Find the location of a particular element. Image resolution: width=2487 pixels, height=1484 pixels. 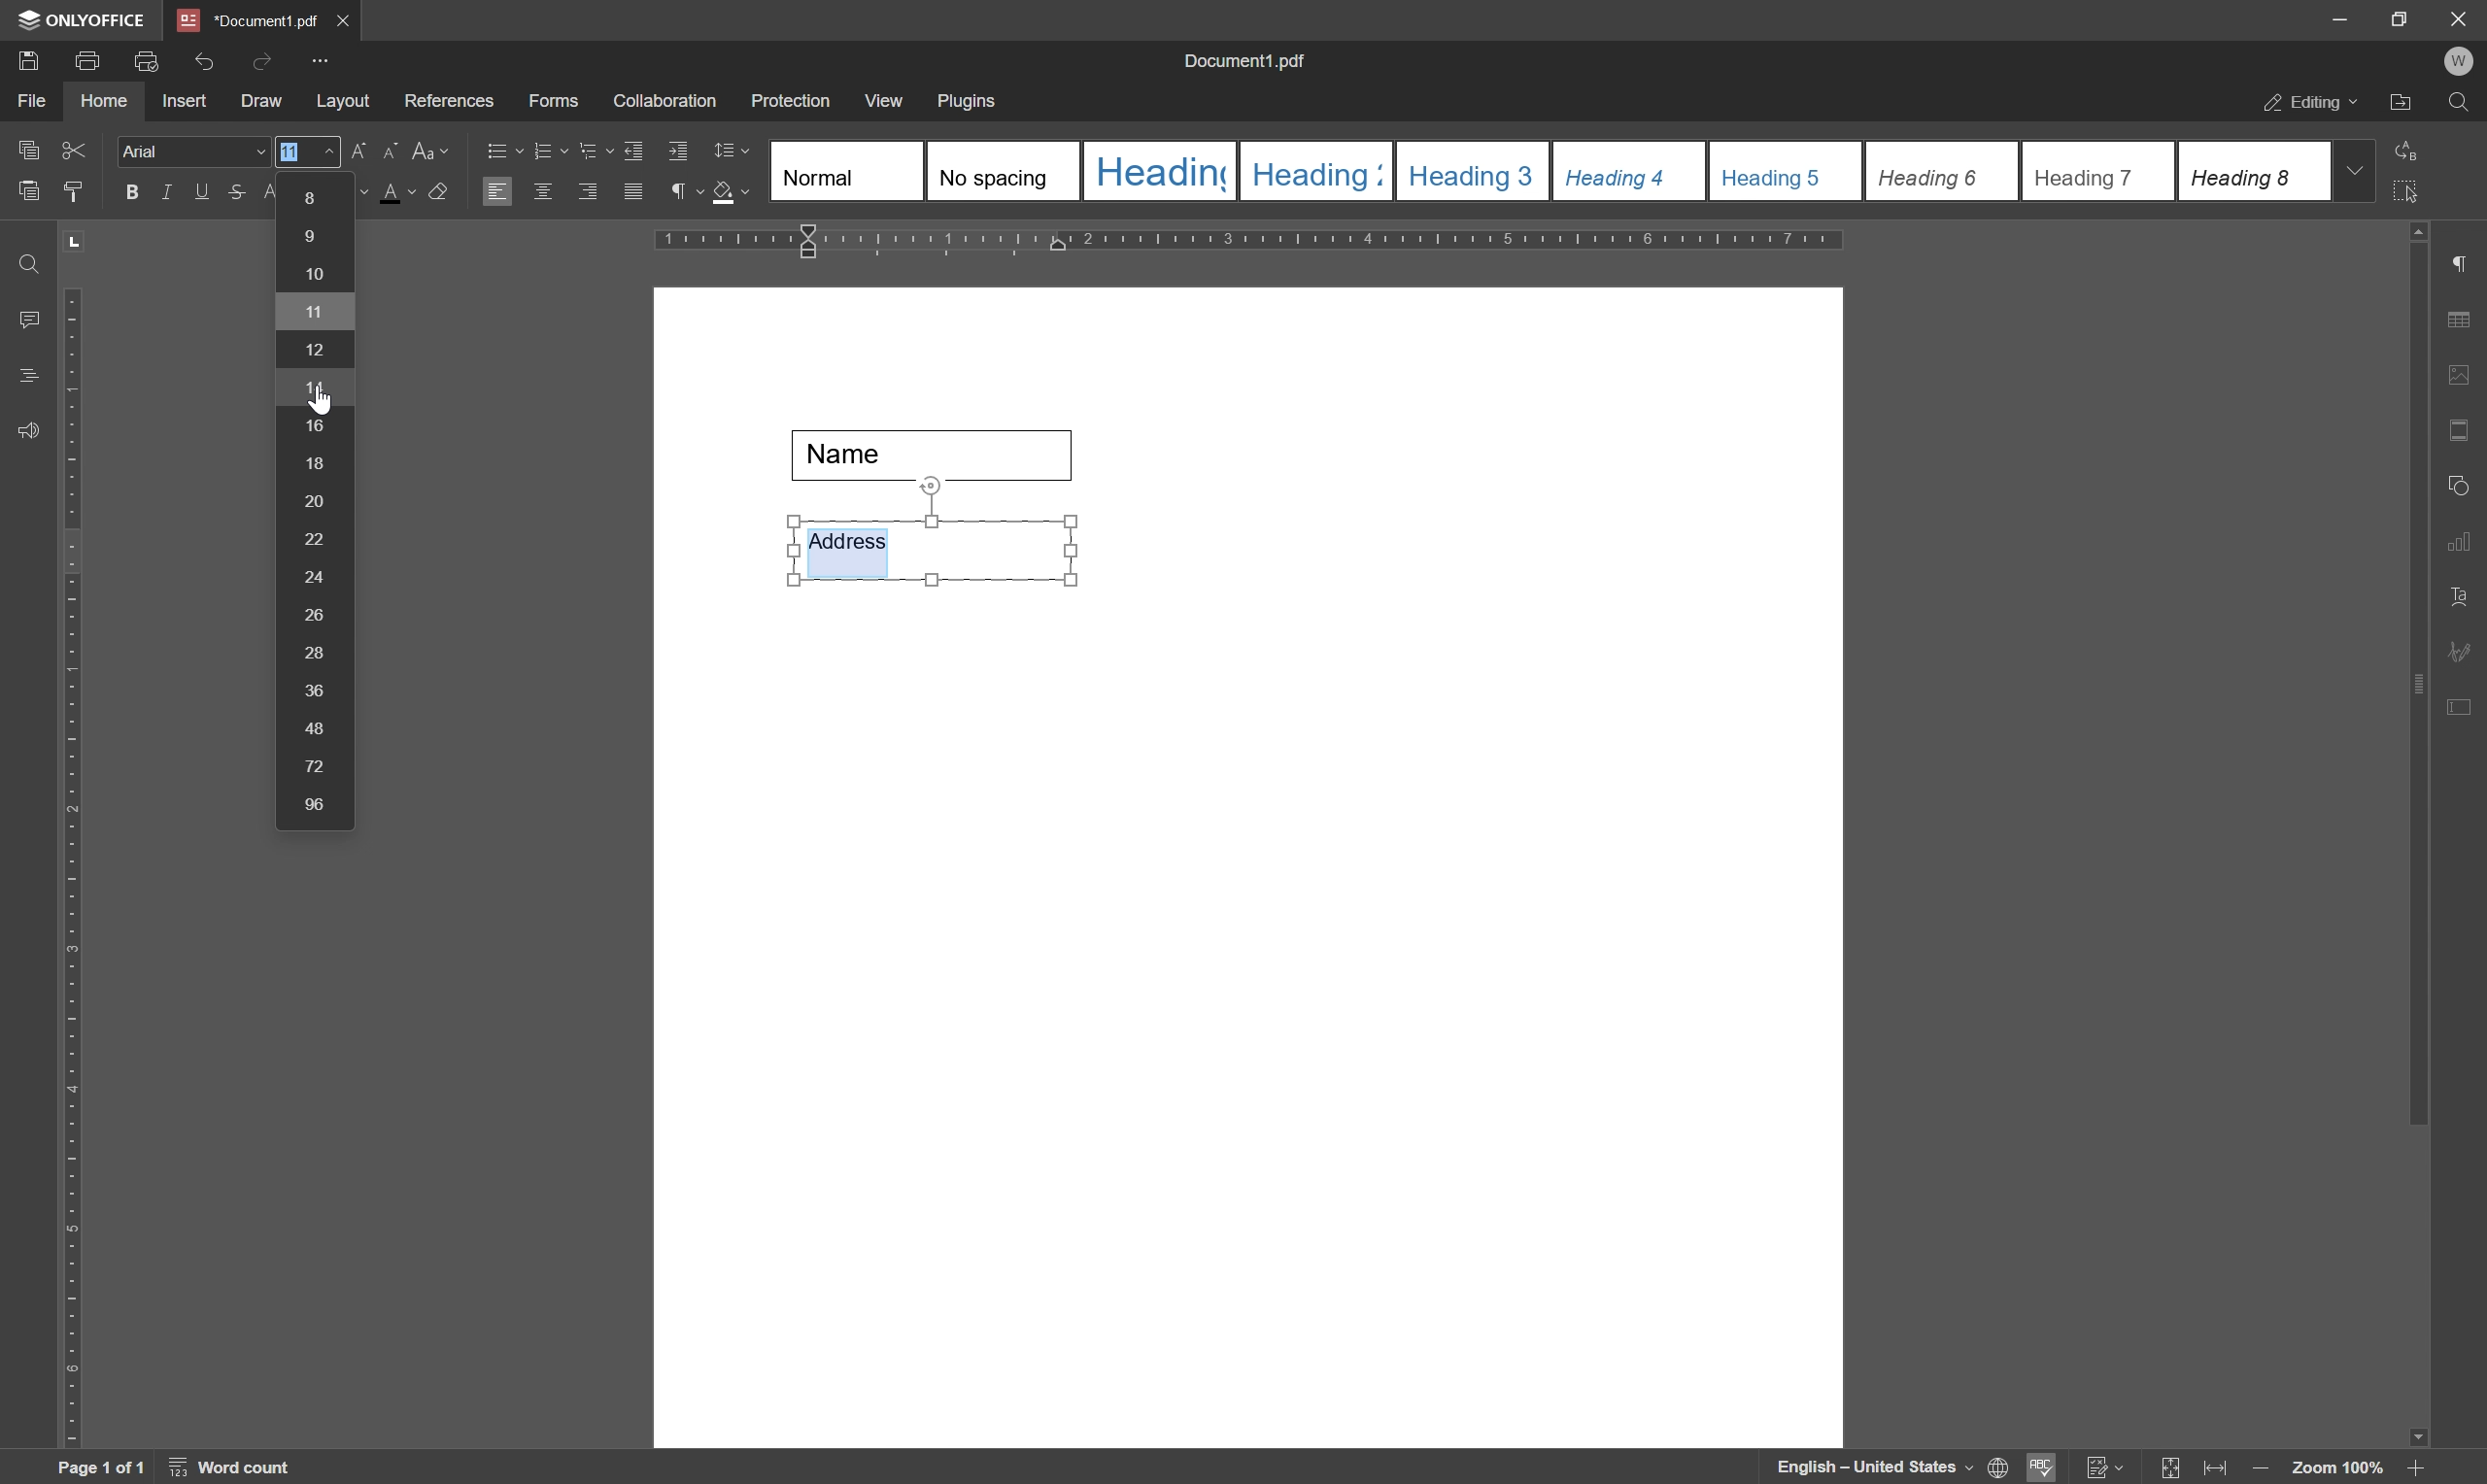

pointer cursor is located at coordinates (318, 405).